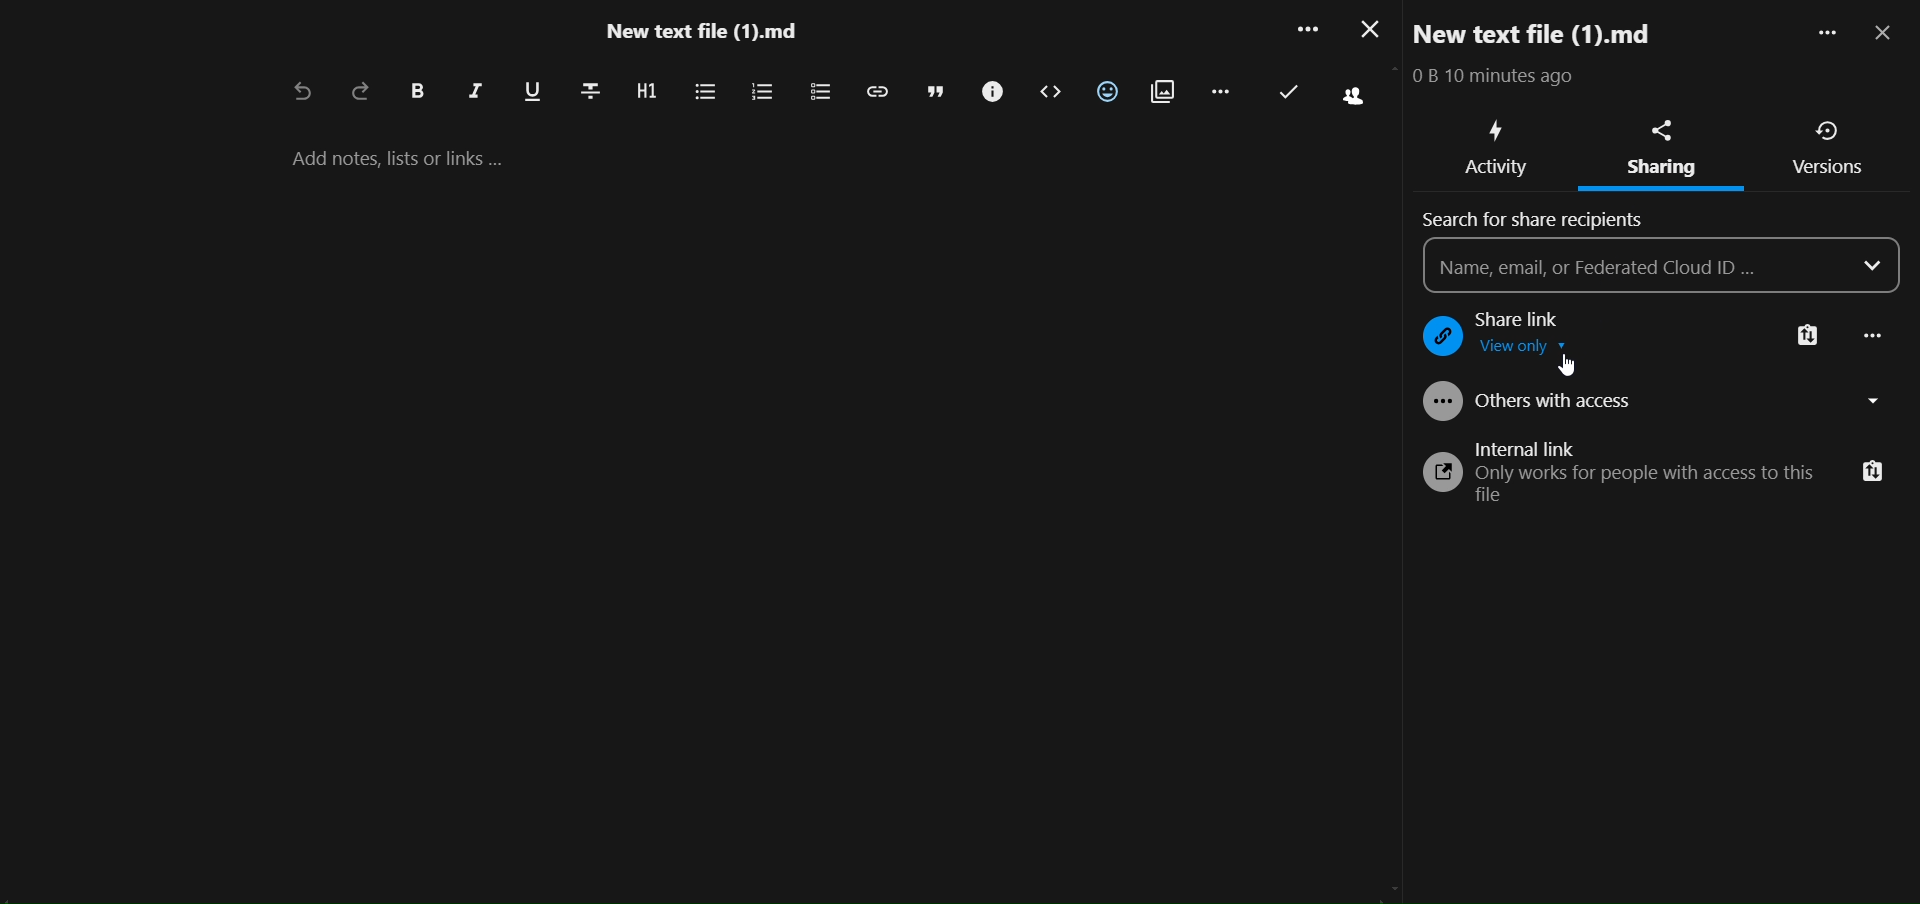 The image size is (1920, 904). I want to click on sharing, so click(1660, 169).